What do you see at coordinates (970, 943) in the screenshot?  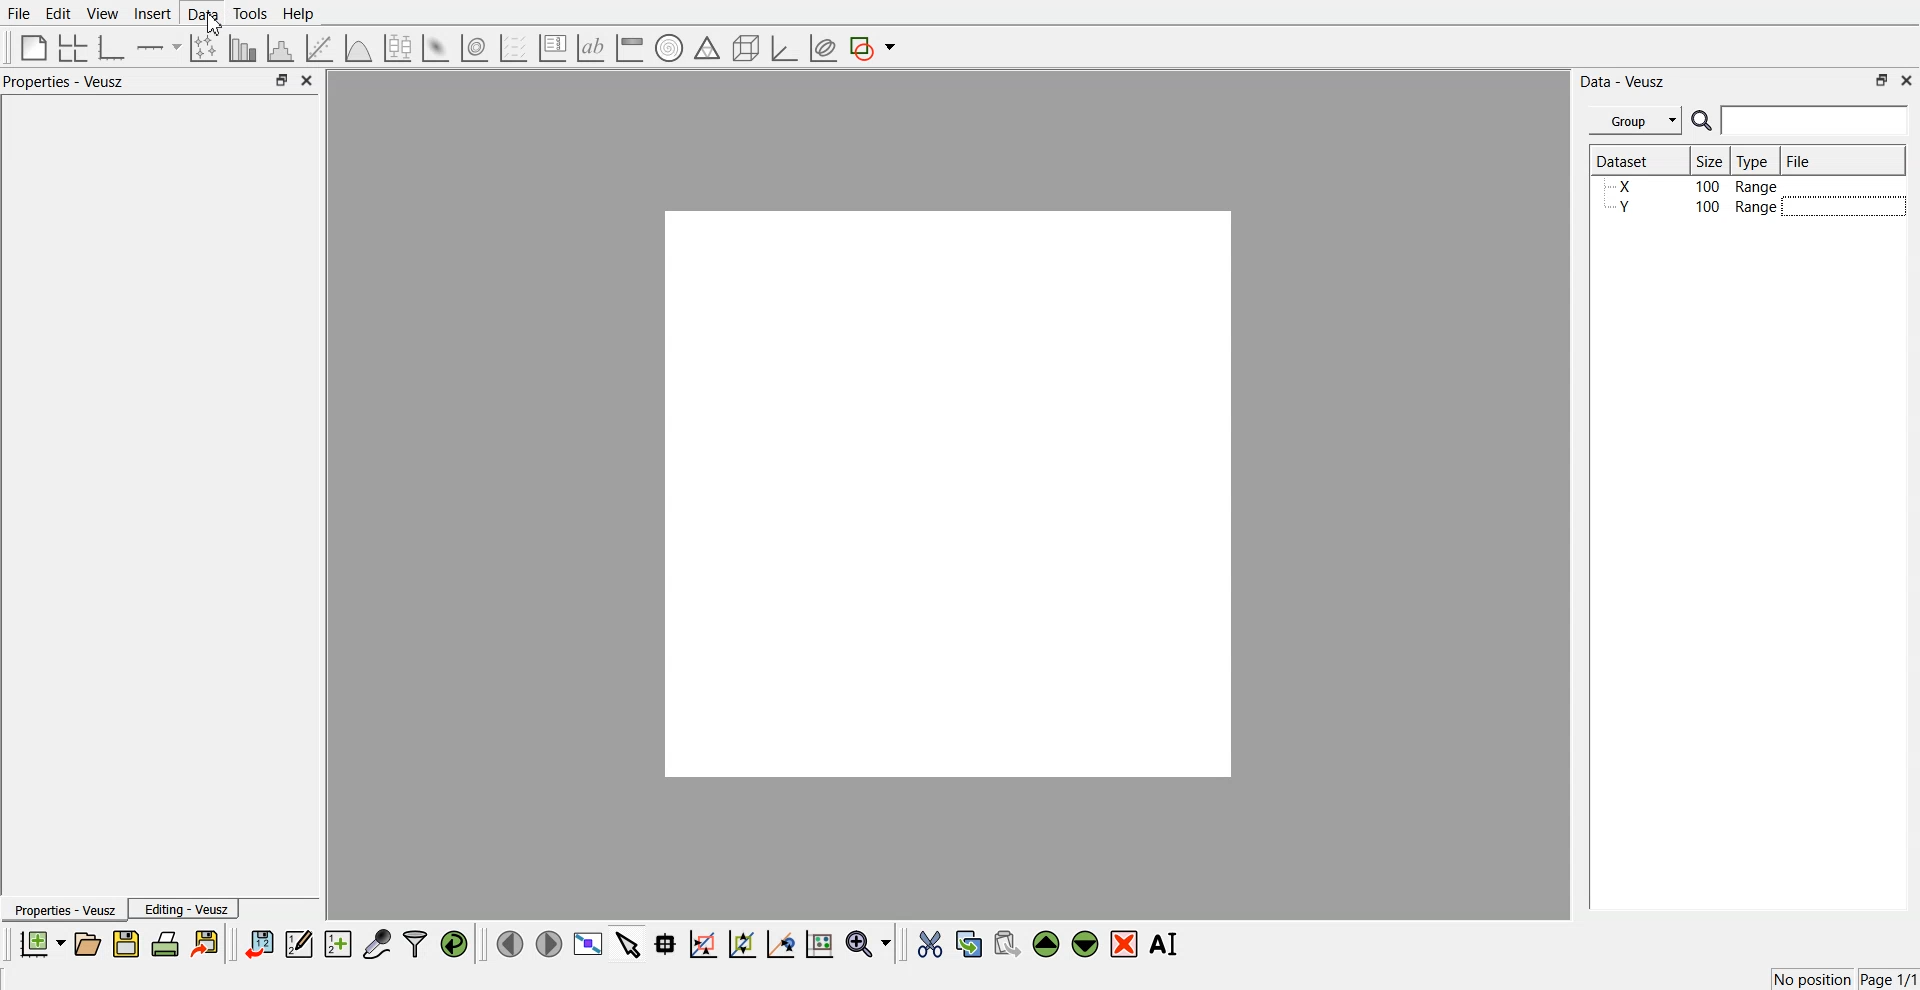 I see `Copy the selected widget` at bounding box center [970, 943].